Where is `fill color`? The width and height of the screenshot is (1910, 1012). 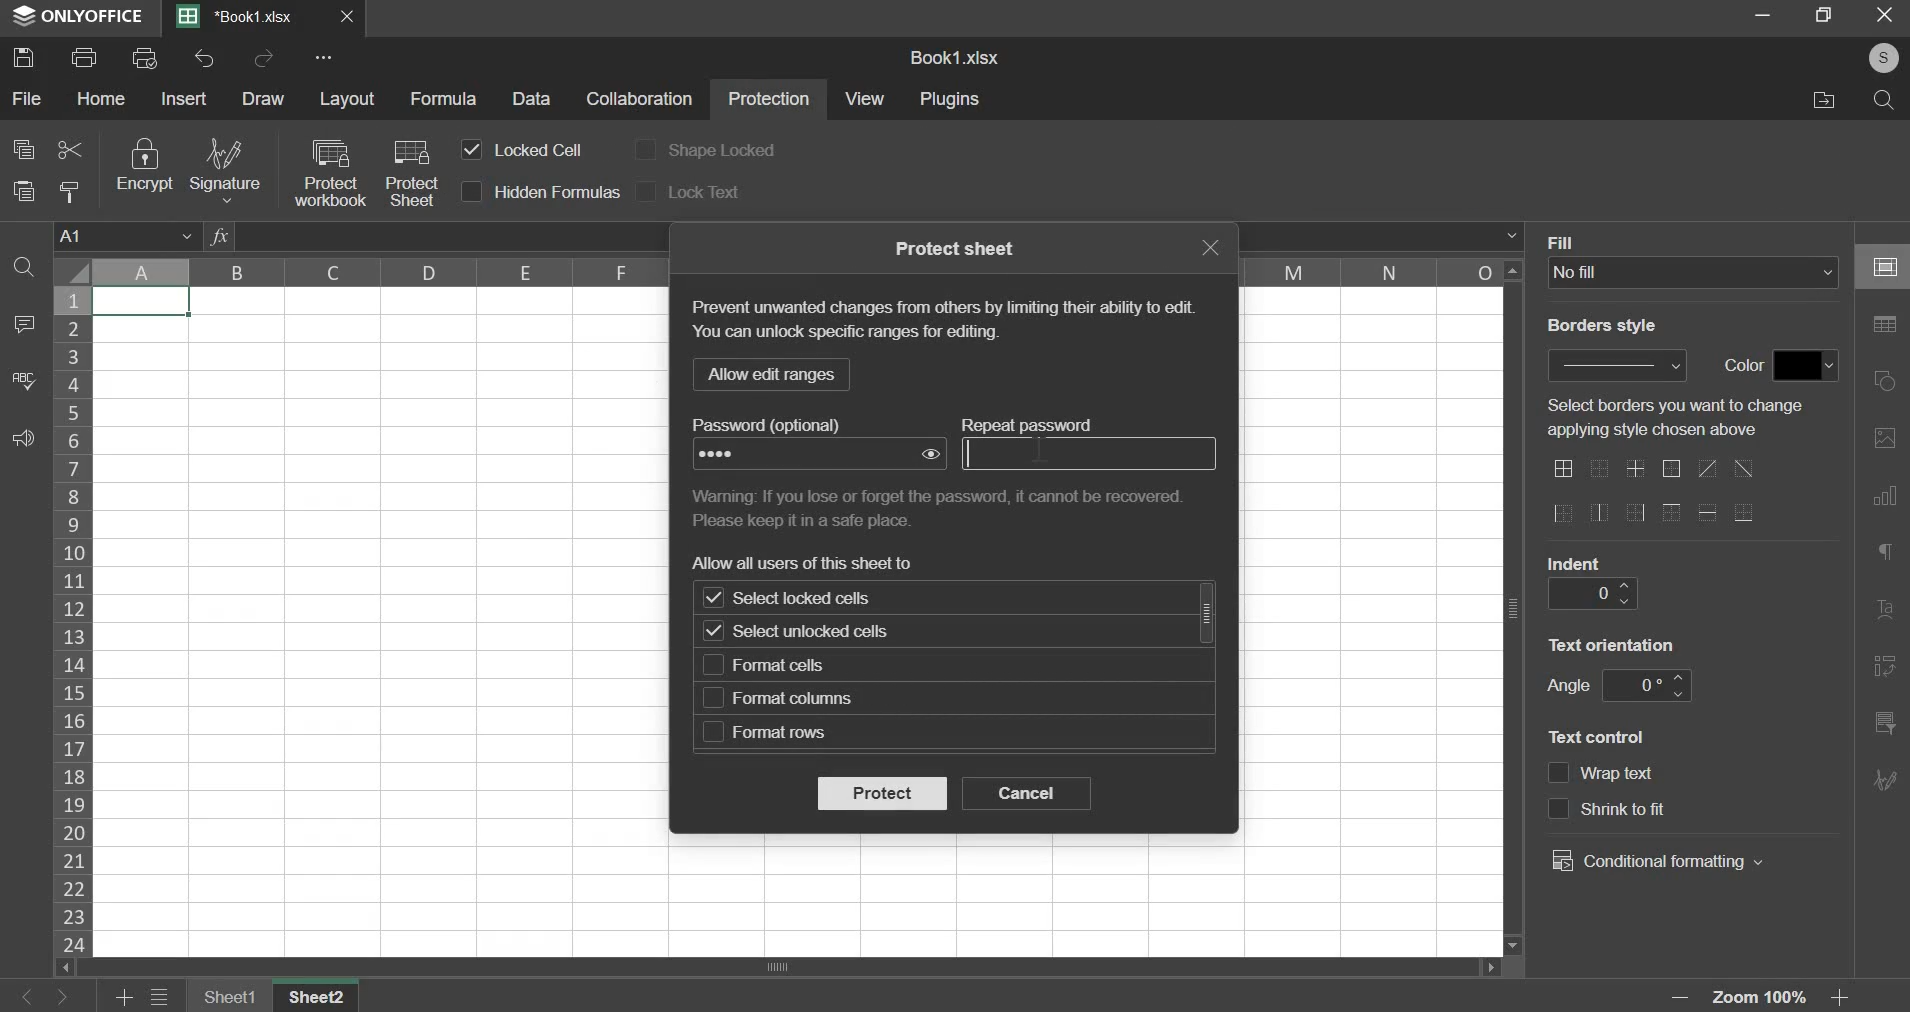 fill color is located at coordinates (1806, 365).